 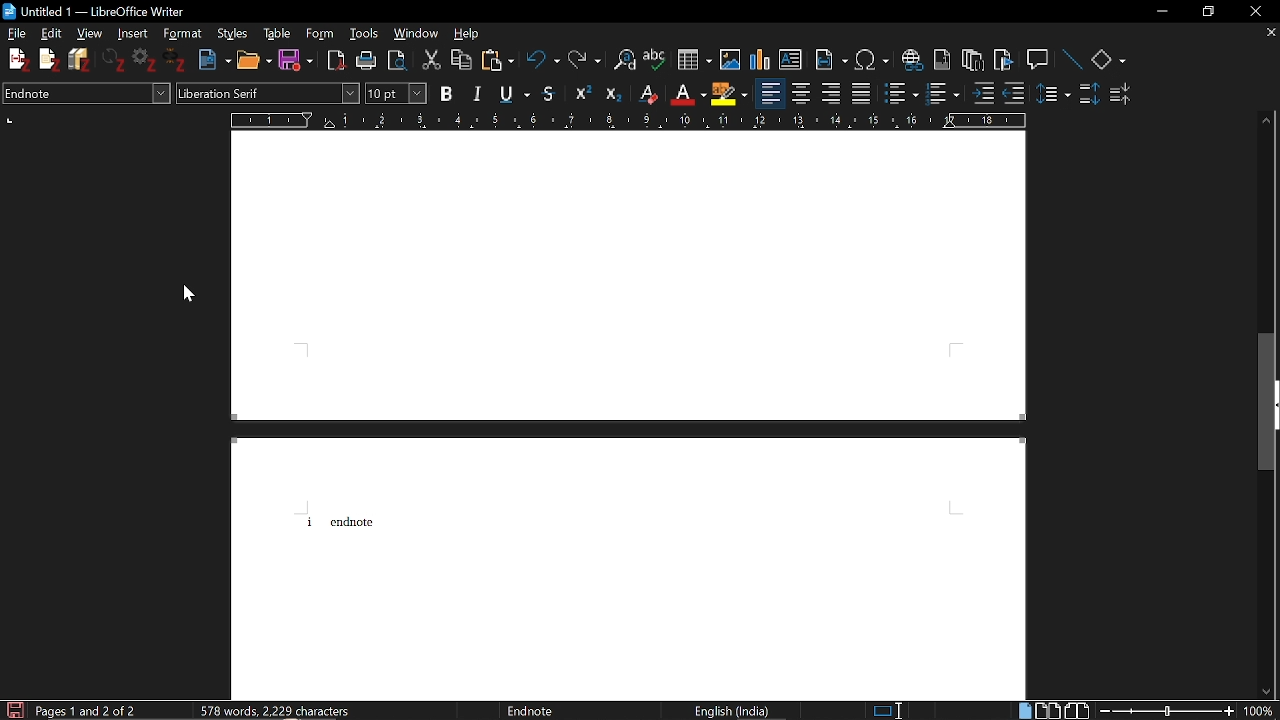 I want to click on Insert comment, so click(x=1039, y=60).